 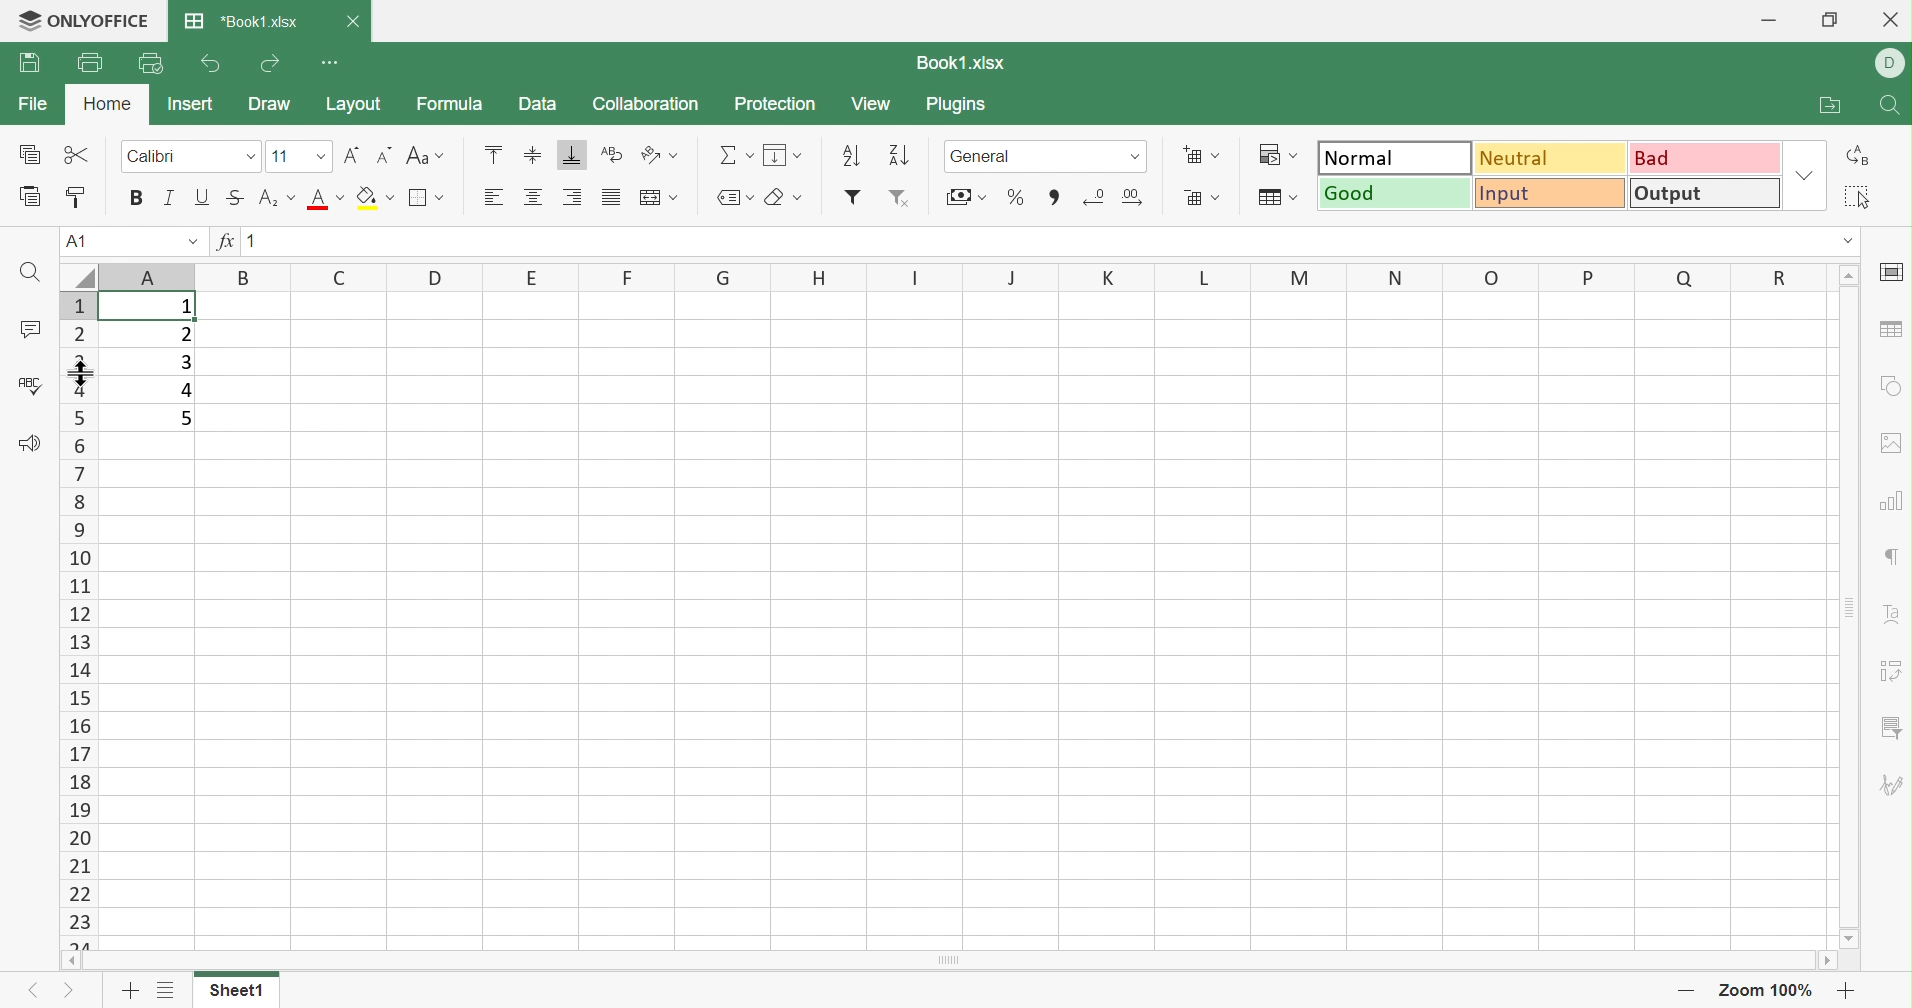 I want to click on 4, so click(x=183, y=390).